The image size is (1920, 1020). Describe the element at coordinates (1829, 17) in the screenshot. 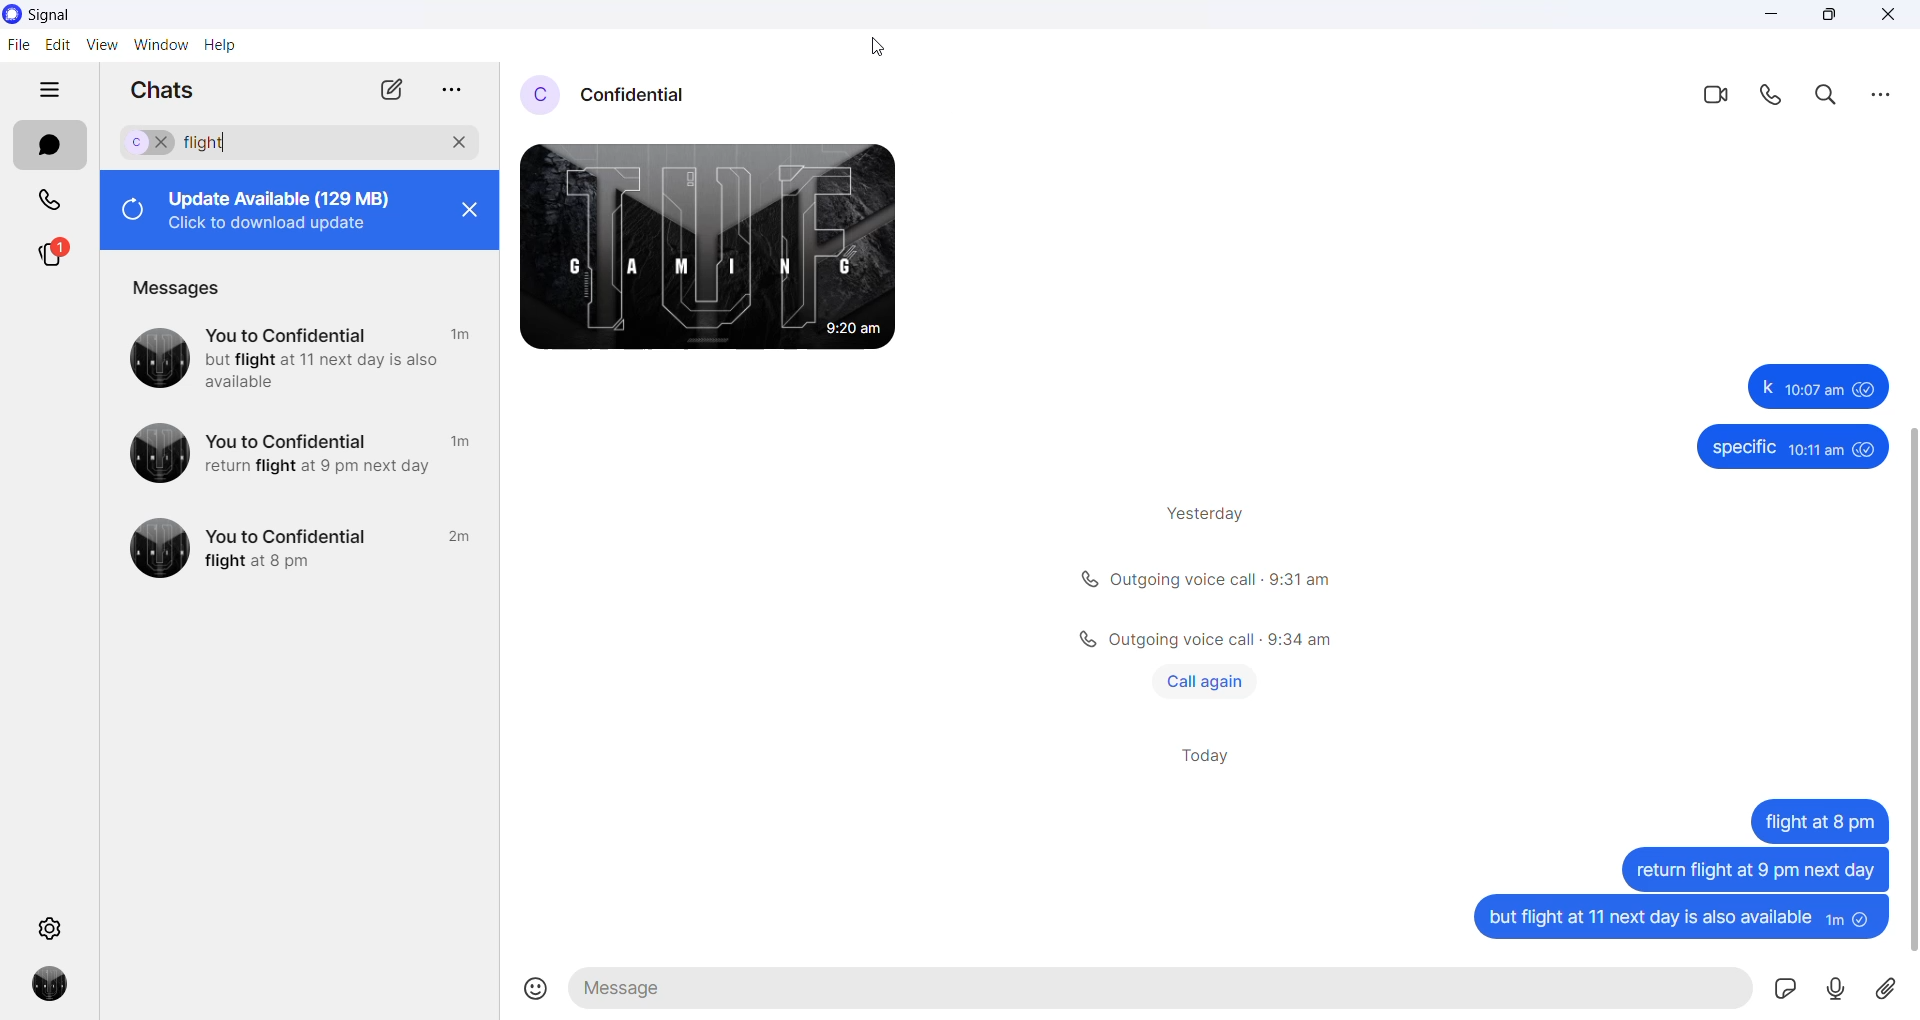

I see `maximize` at that location.